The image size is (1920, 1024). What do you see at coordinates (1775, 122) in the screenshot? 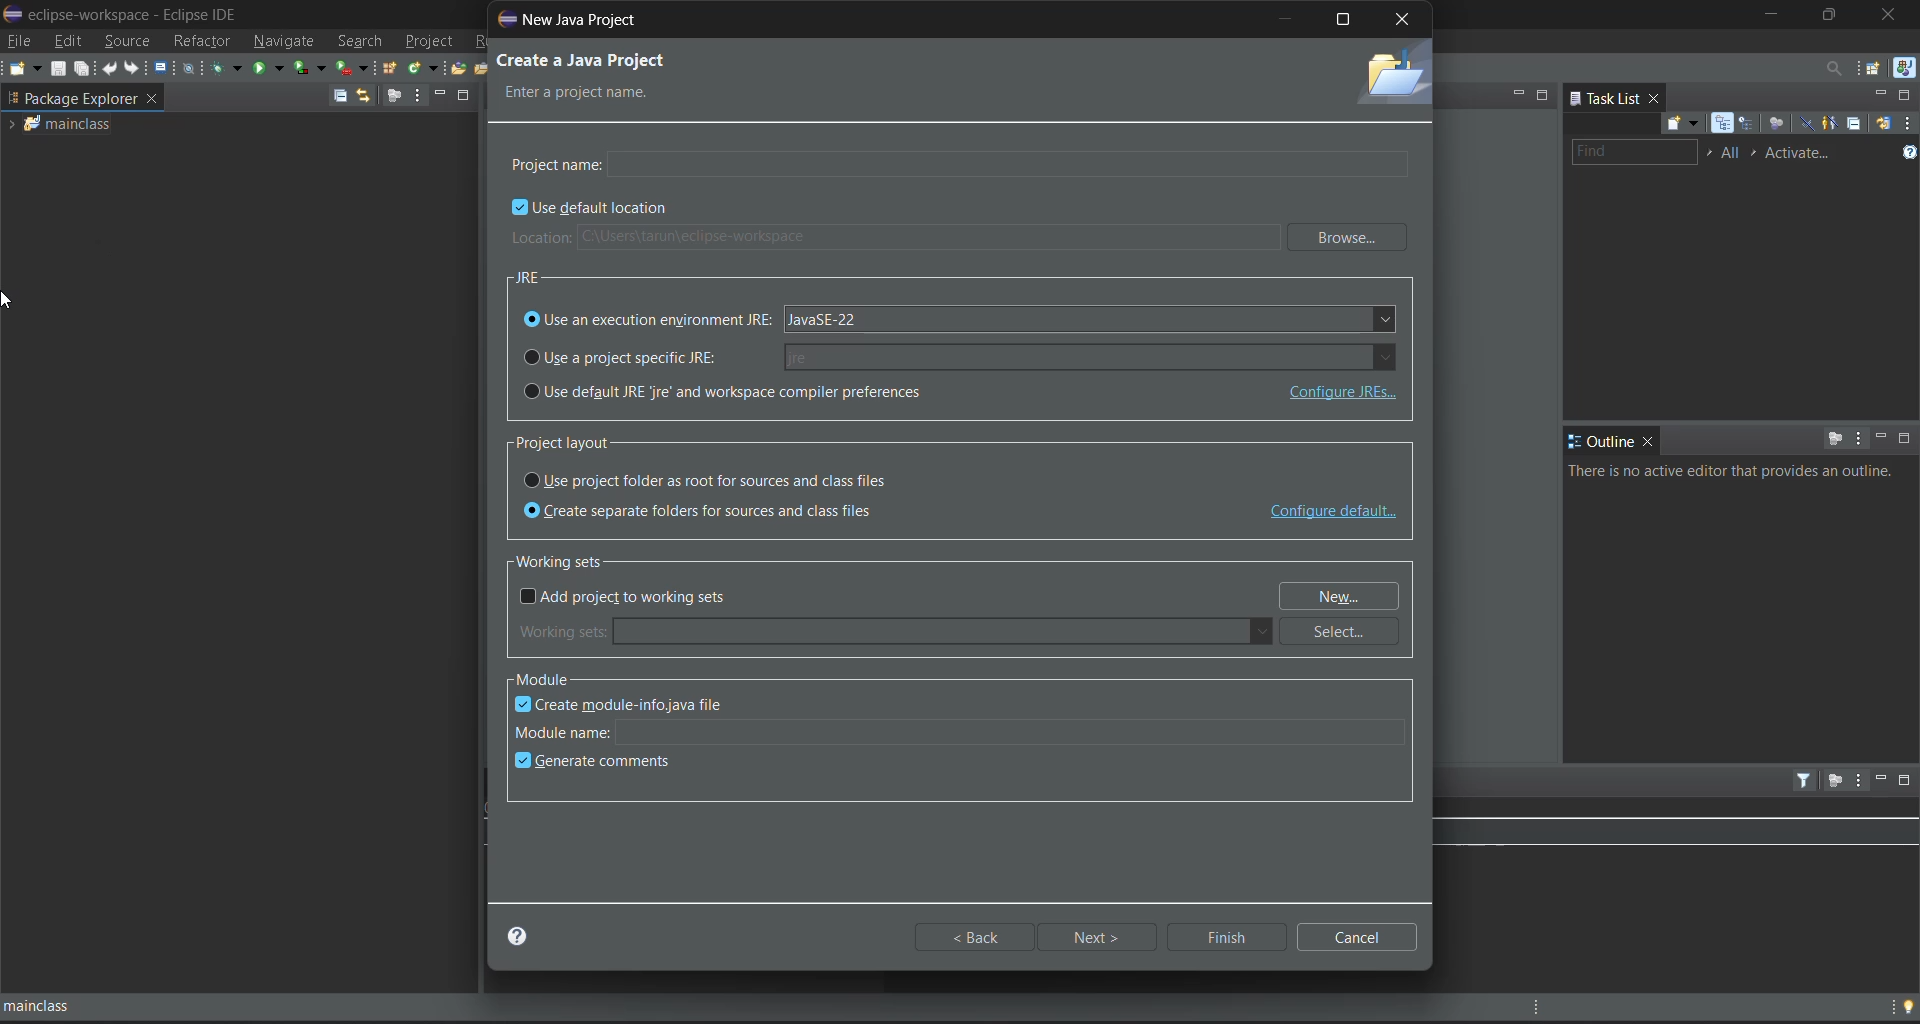
I see `focus on workweek` at bounding box center [1775, 122].